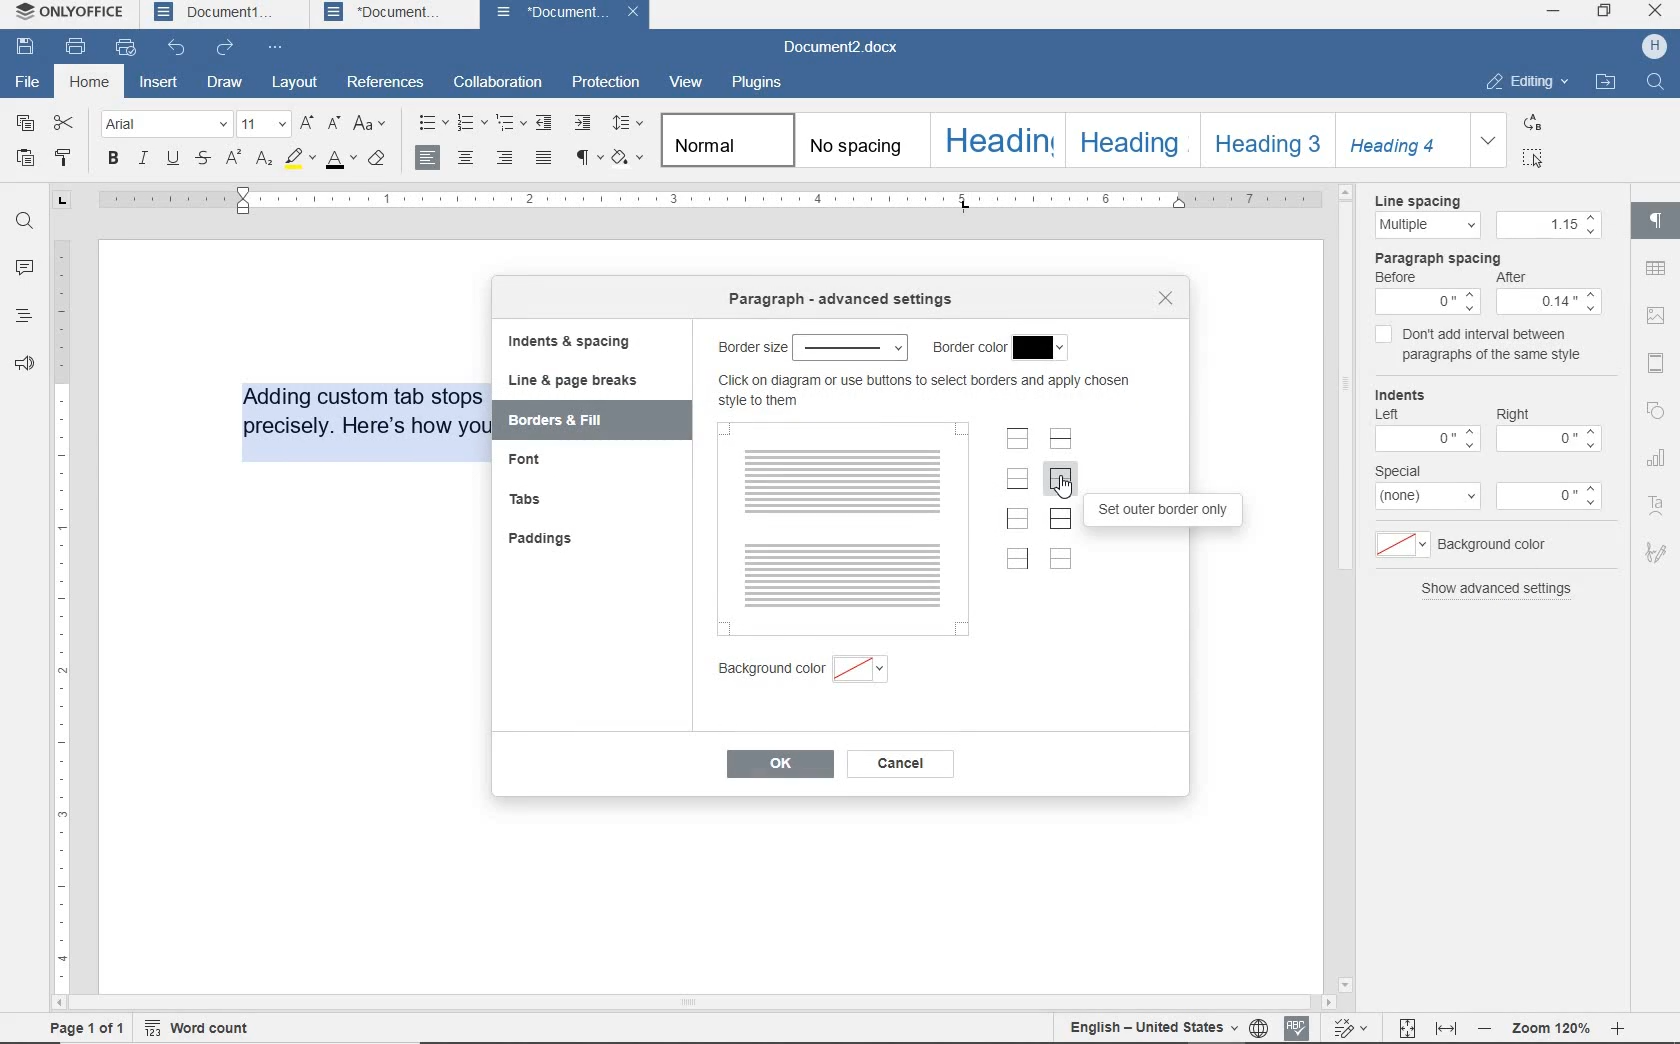  Describe the element at coordinates (546, 538) in the screenshot. I see `paddings` at that location.